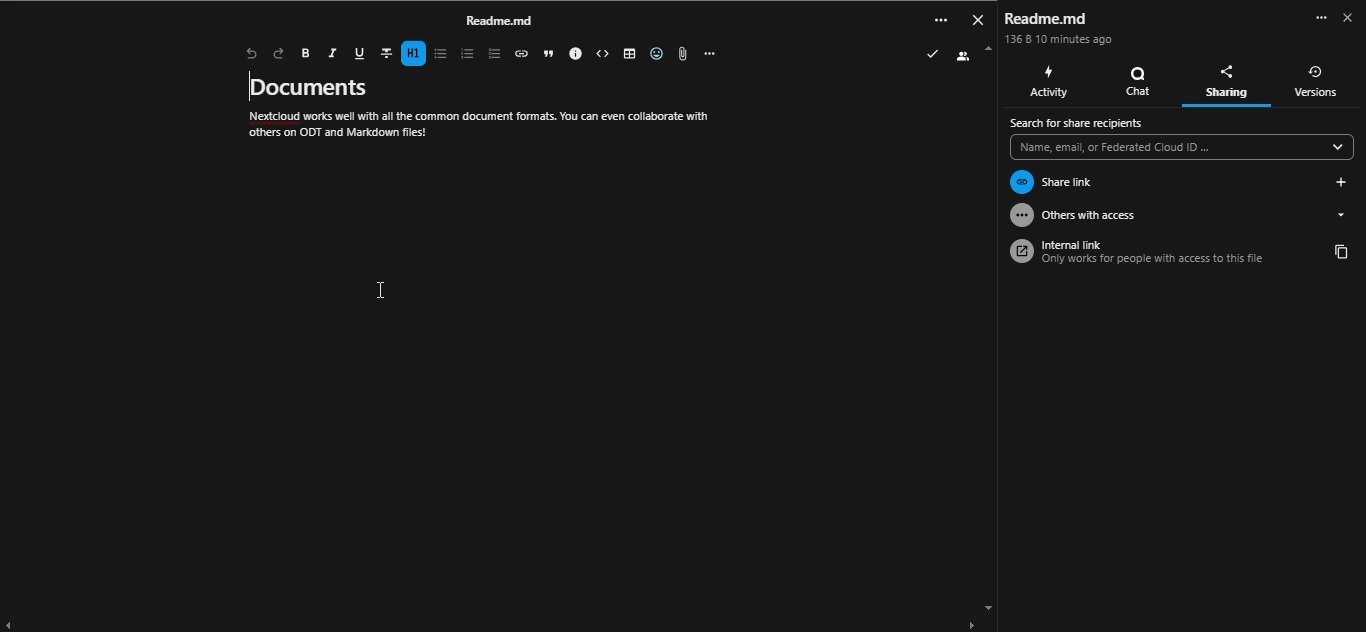 The width and height of the screenshot is (1366, 632). What do you see at coordinates (549, 54) in the screenshot?
I see `citation` at bounding box center [549, 54].